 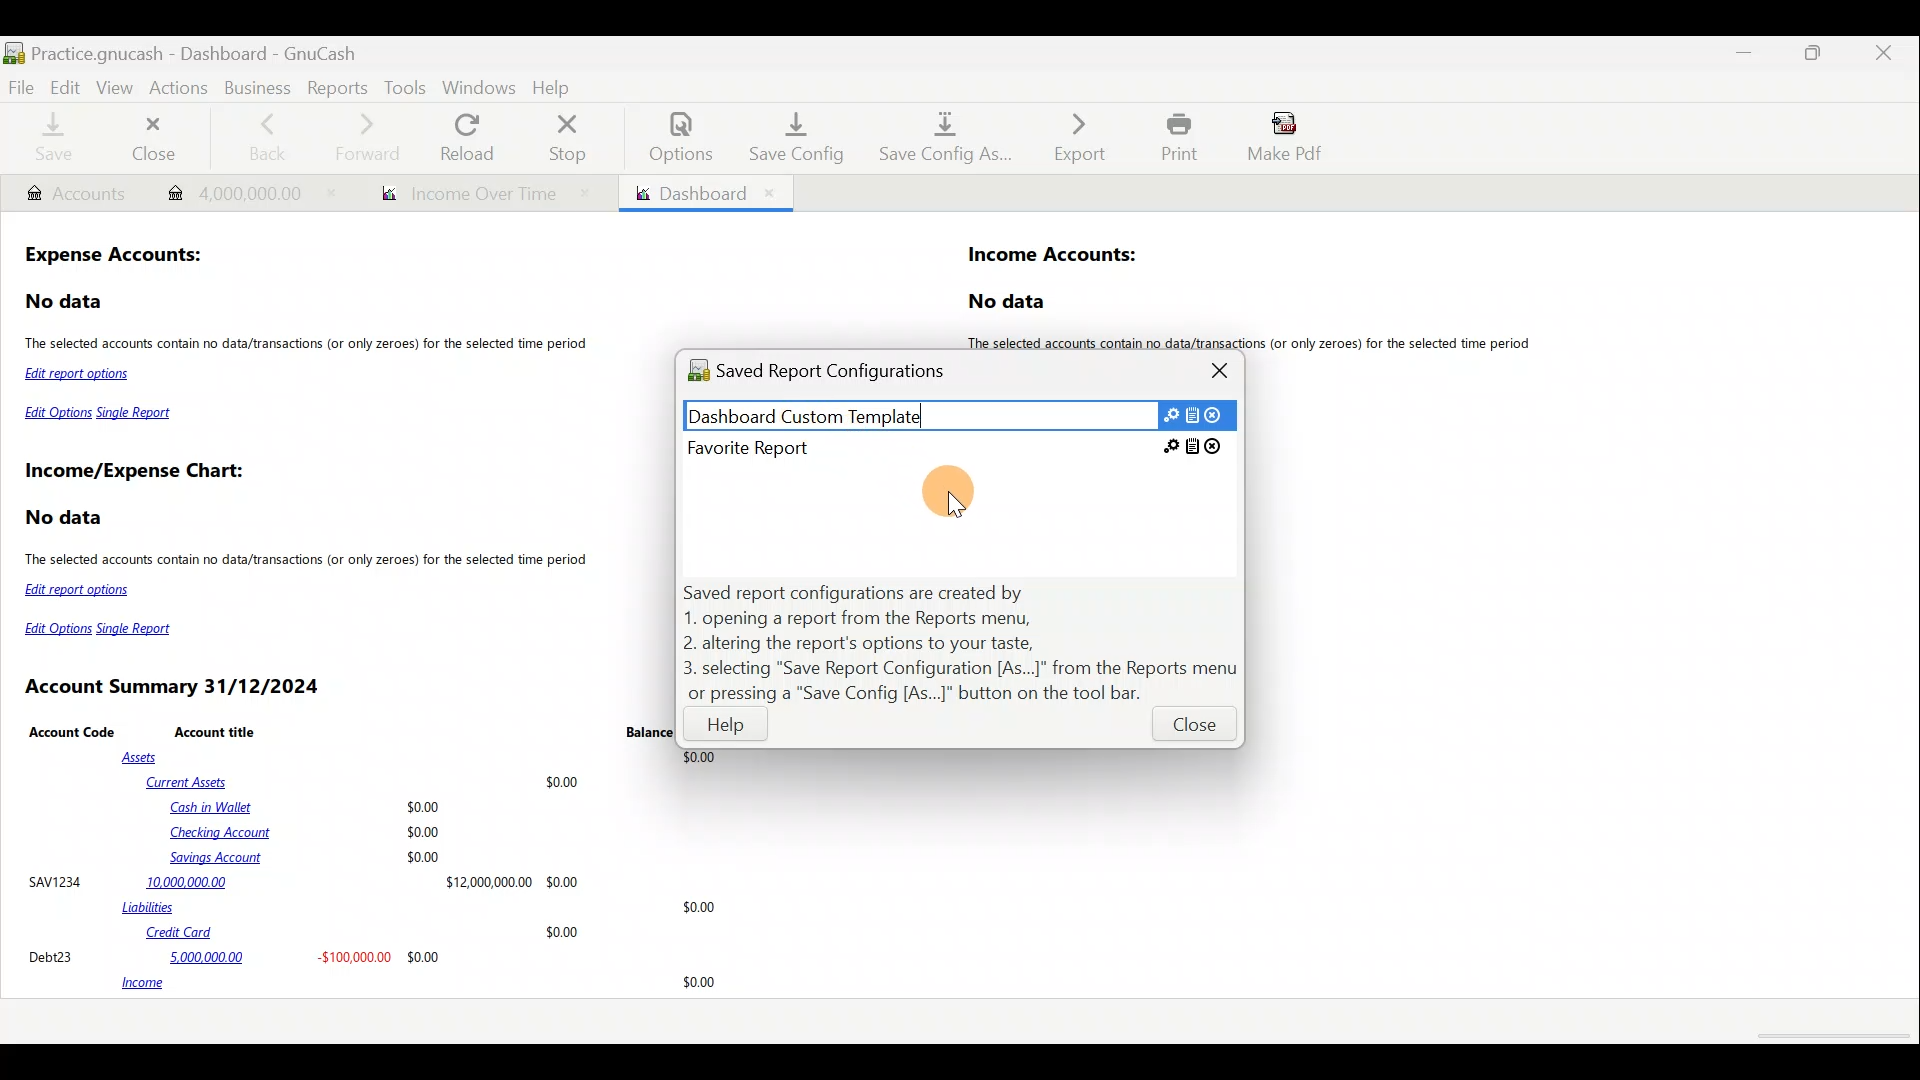 I want to click on Back, so click(x=266, y=135).